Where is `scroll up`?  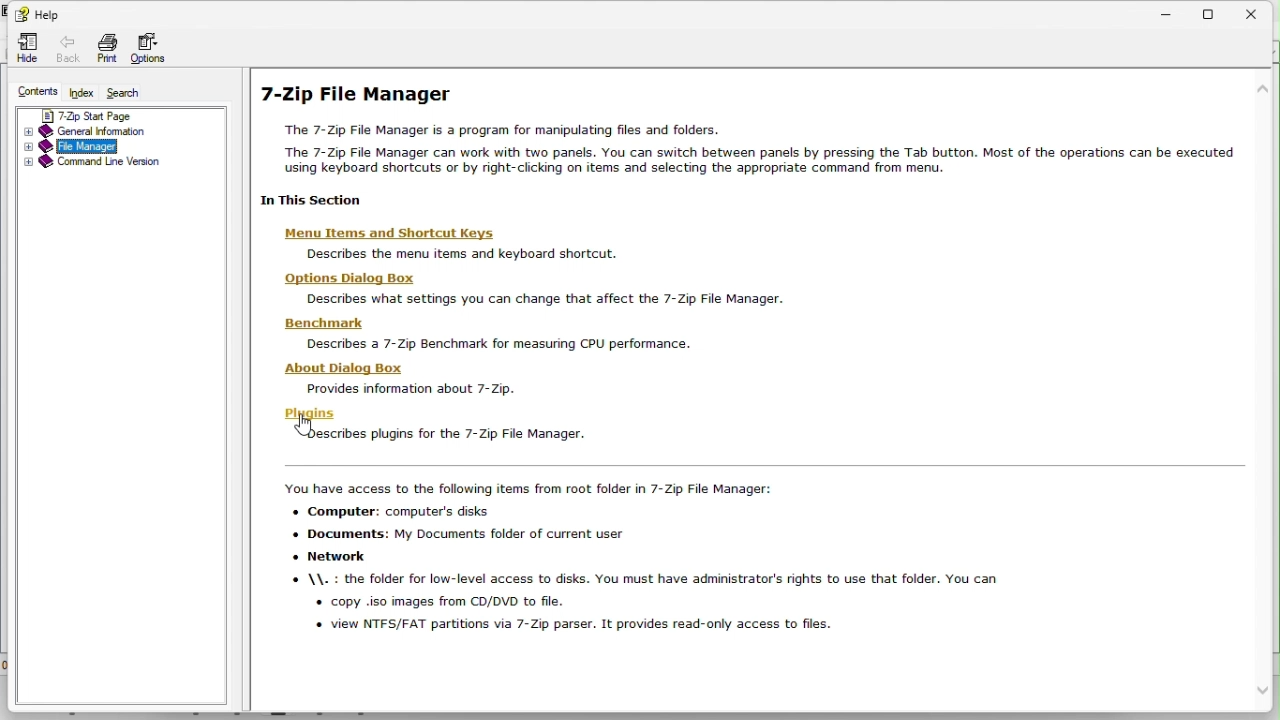
scroll up is located at coordinates (1263, 87).